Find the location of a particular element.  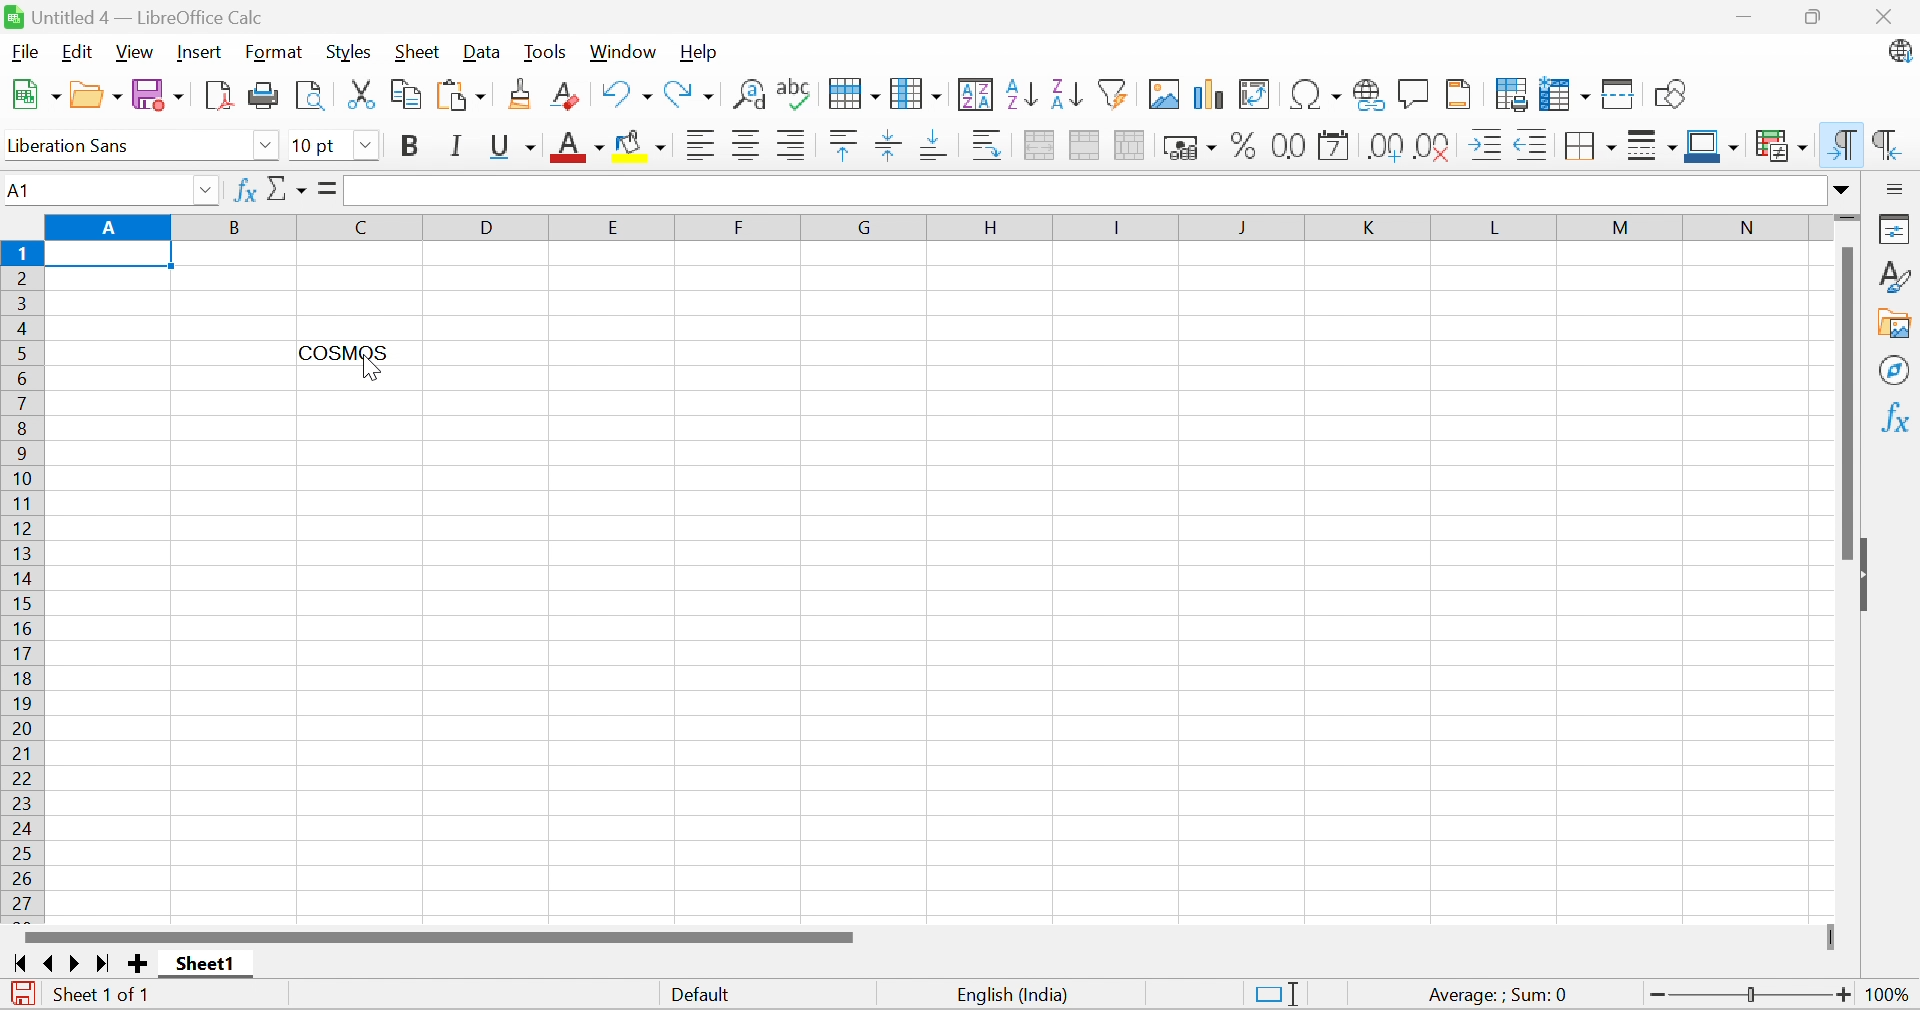

Scroll Bar is located at coordinates (436, 938).